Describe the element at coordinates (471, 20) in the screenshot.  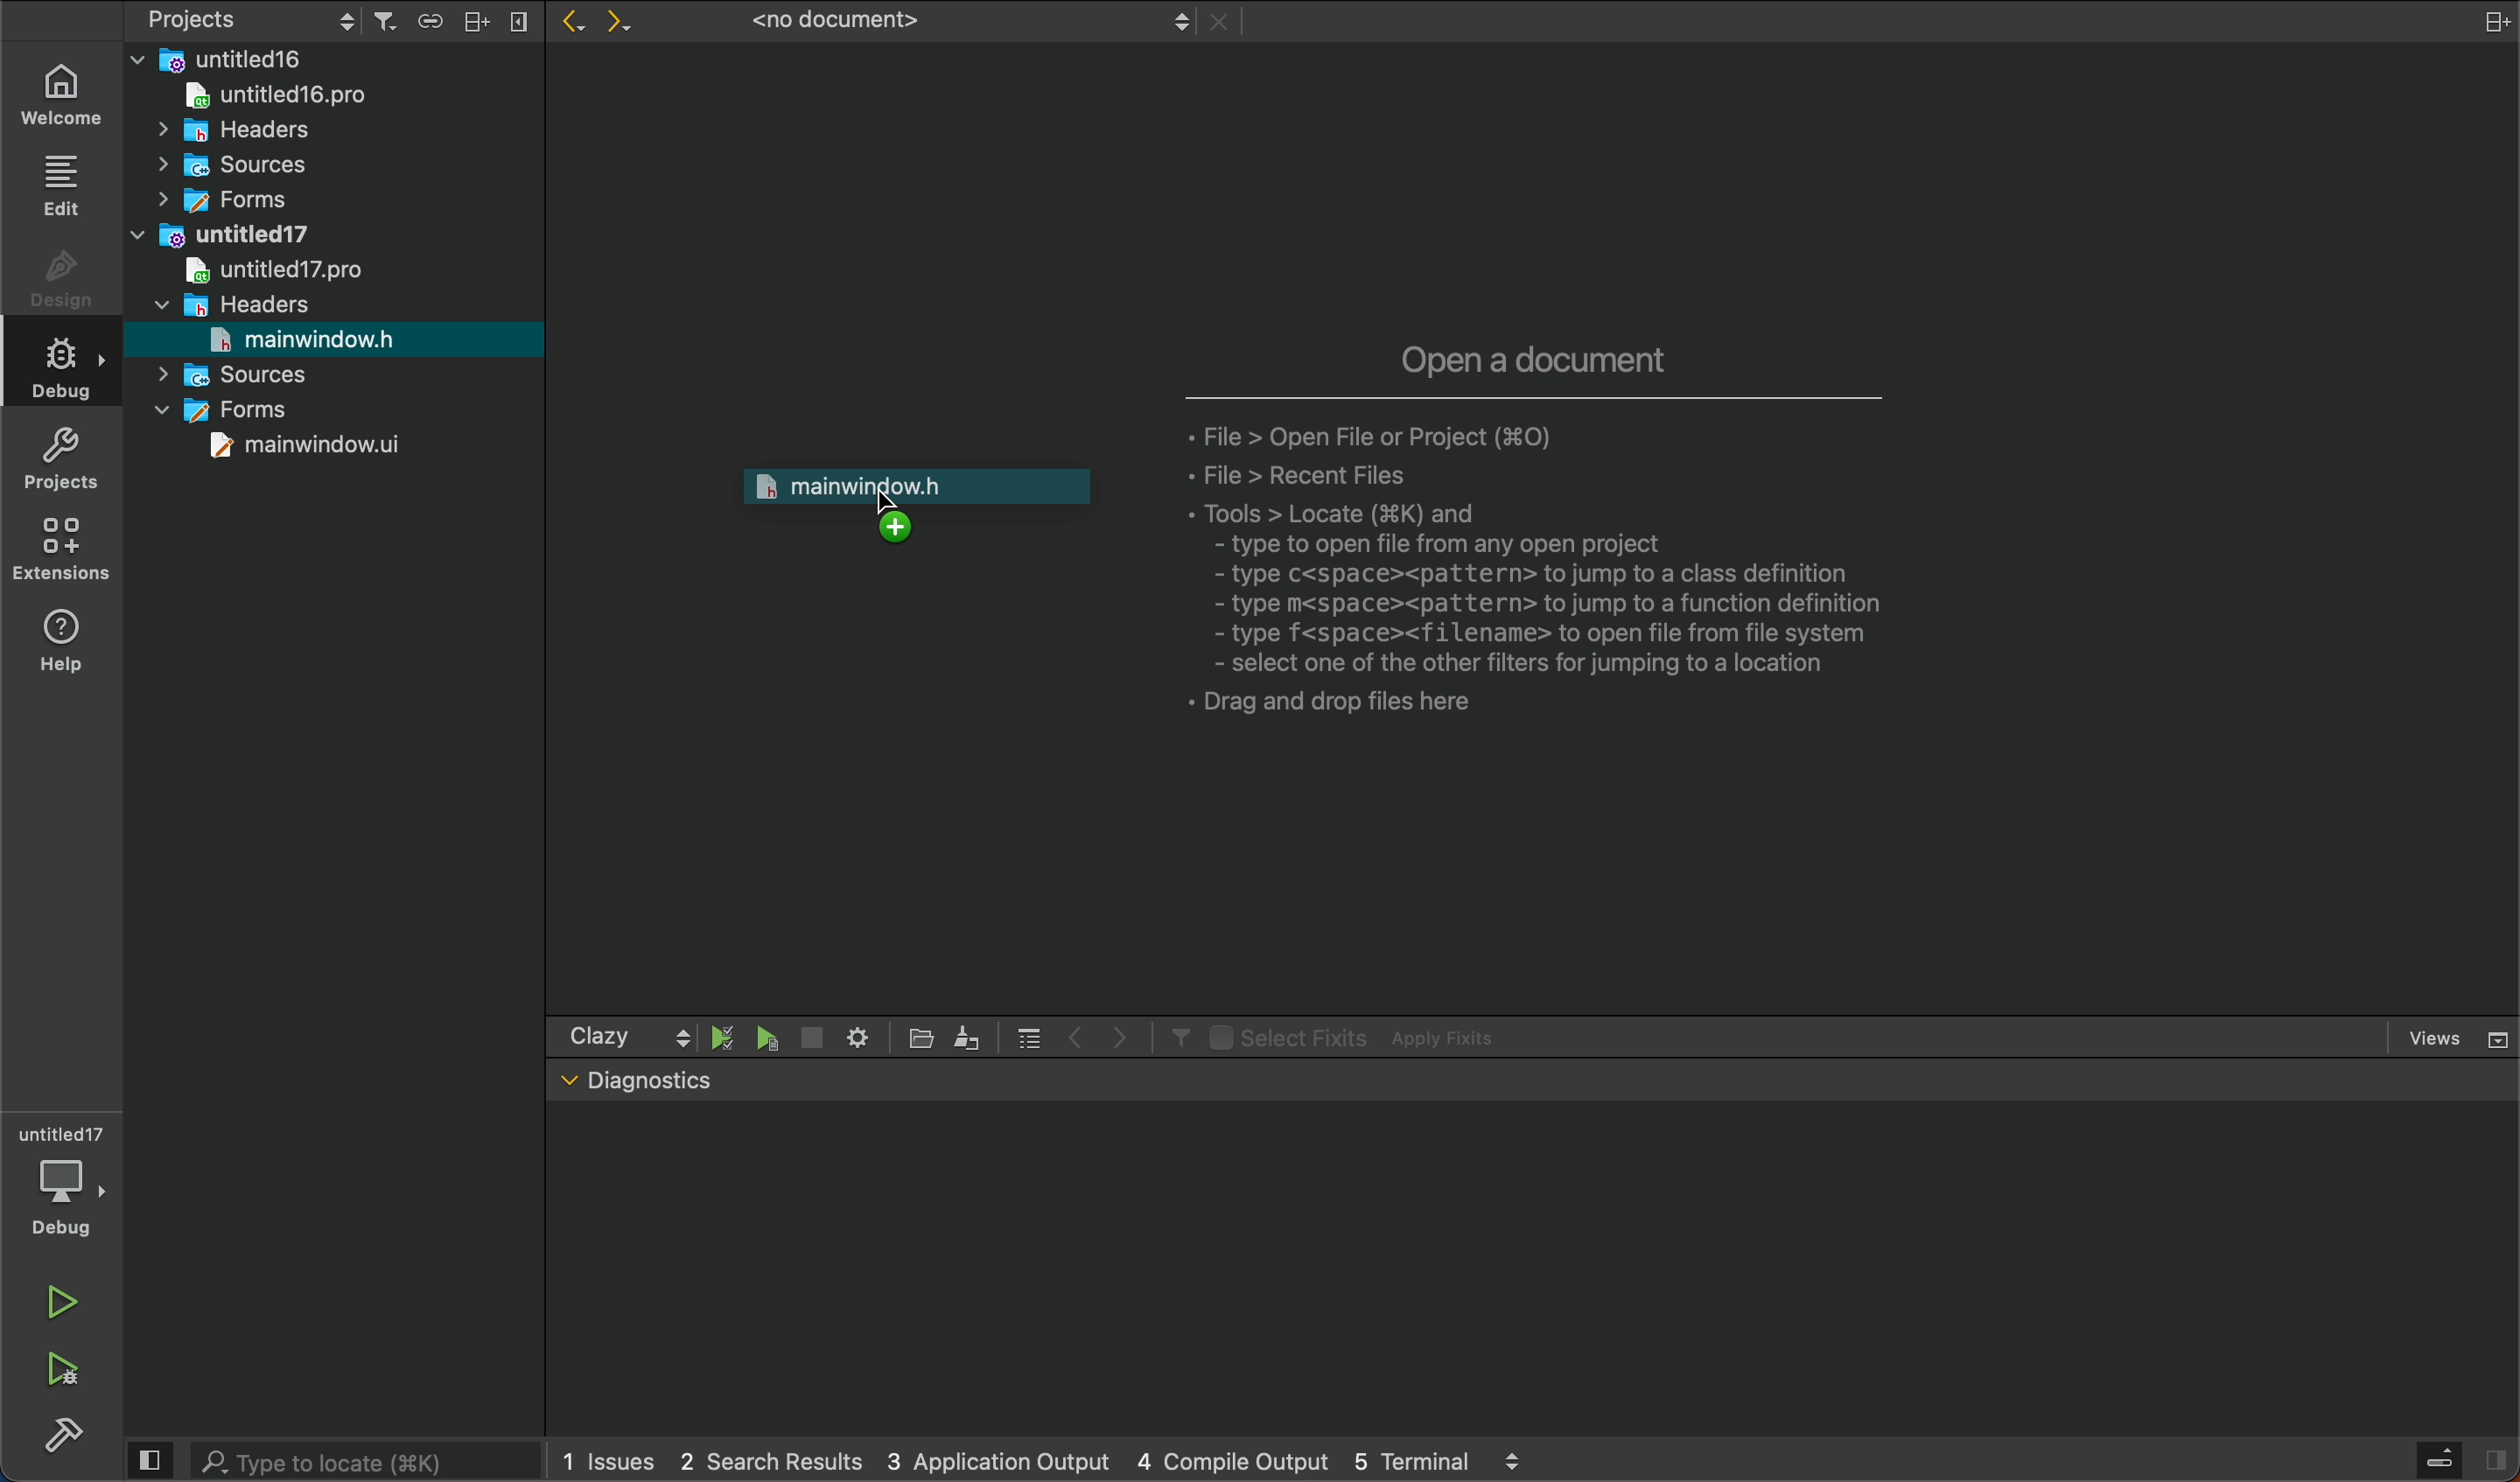
I see `Arrange` at that location.